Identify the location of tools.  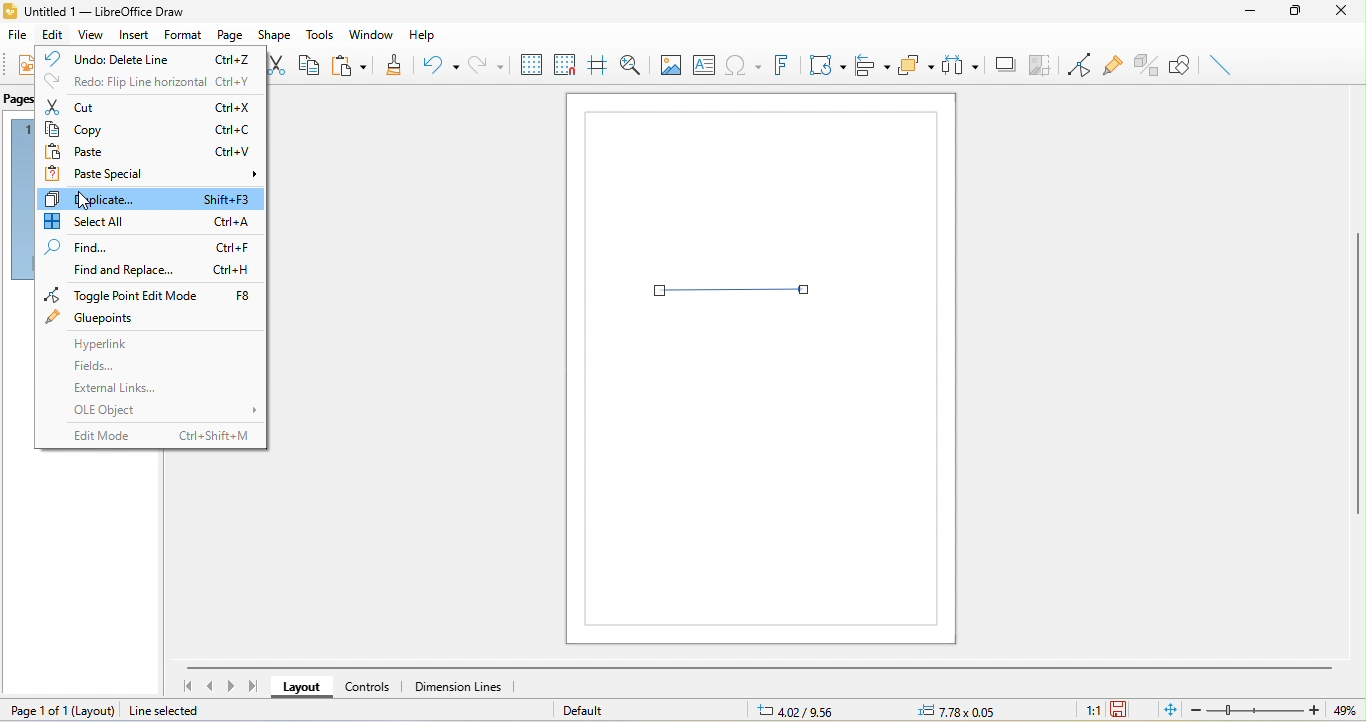
(322, 35).